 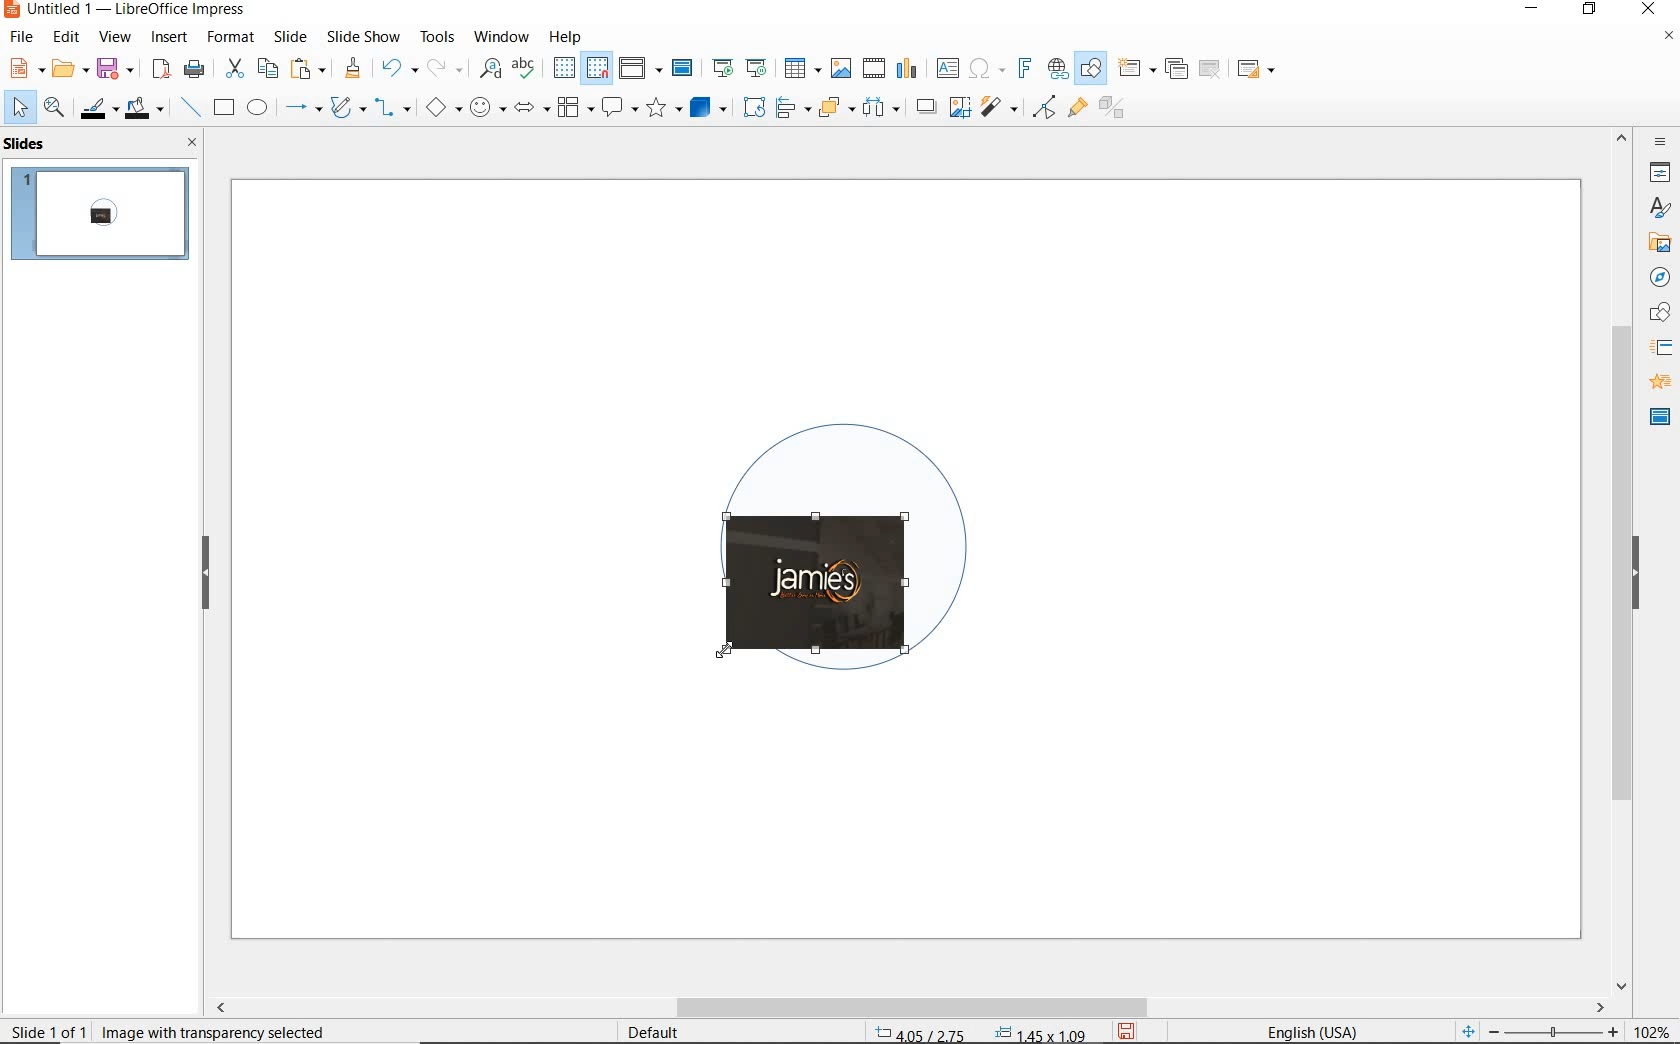 What do you see at coordinates (1257, 70) in the screenshot?
I see `slide layout` at bounding box center [1257, 70].